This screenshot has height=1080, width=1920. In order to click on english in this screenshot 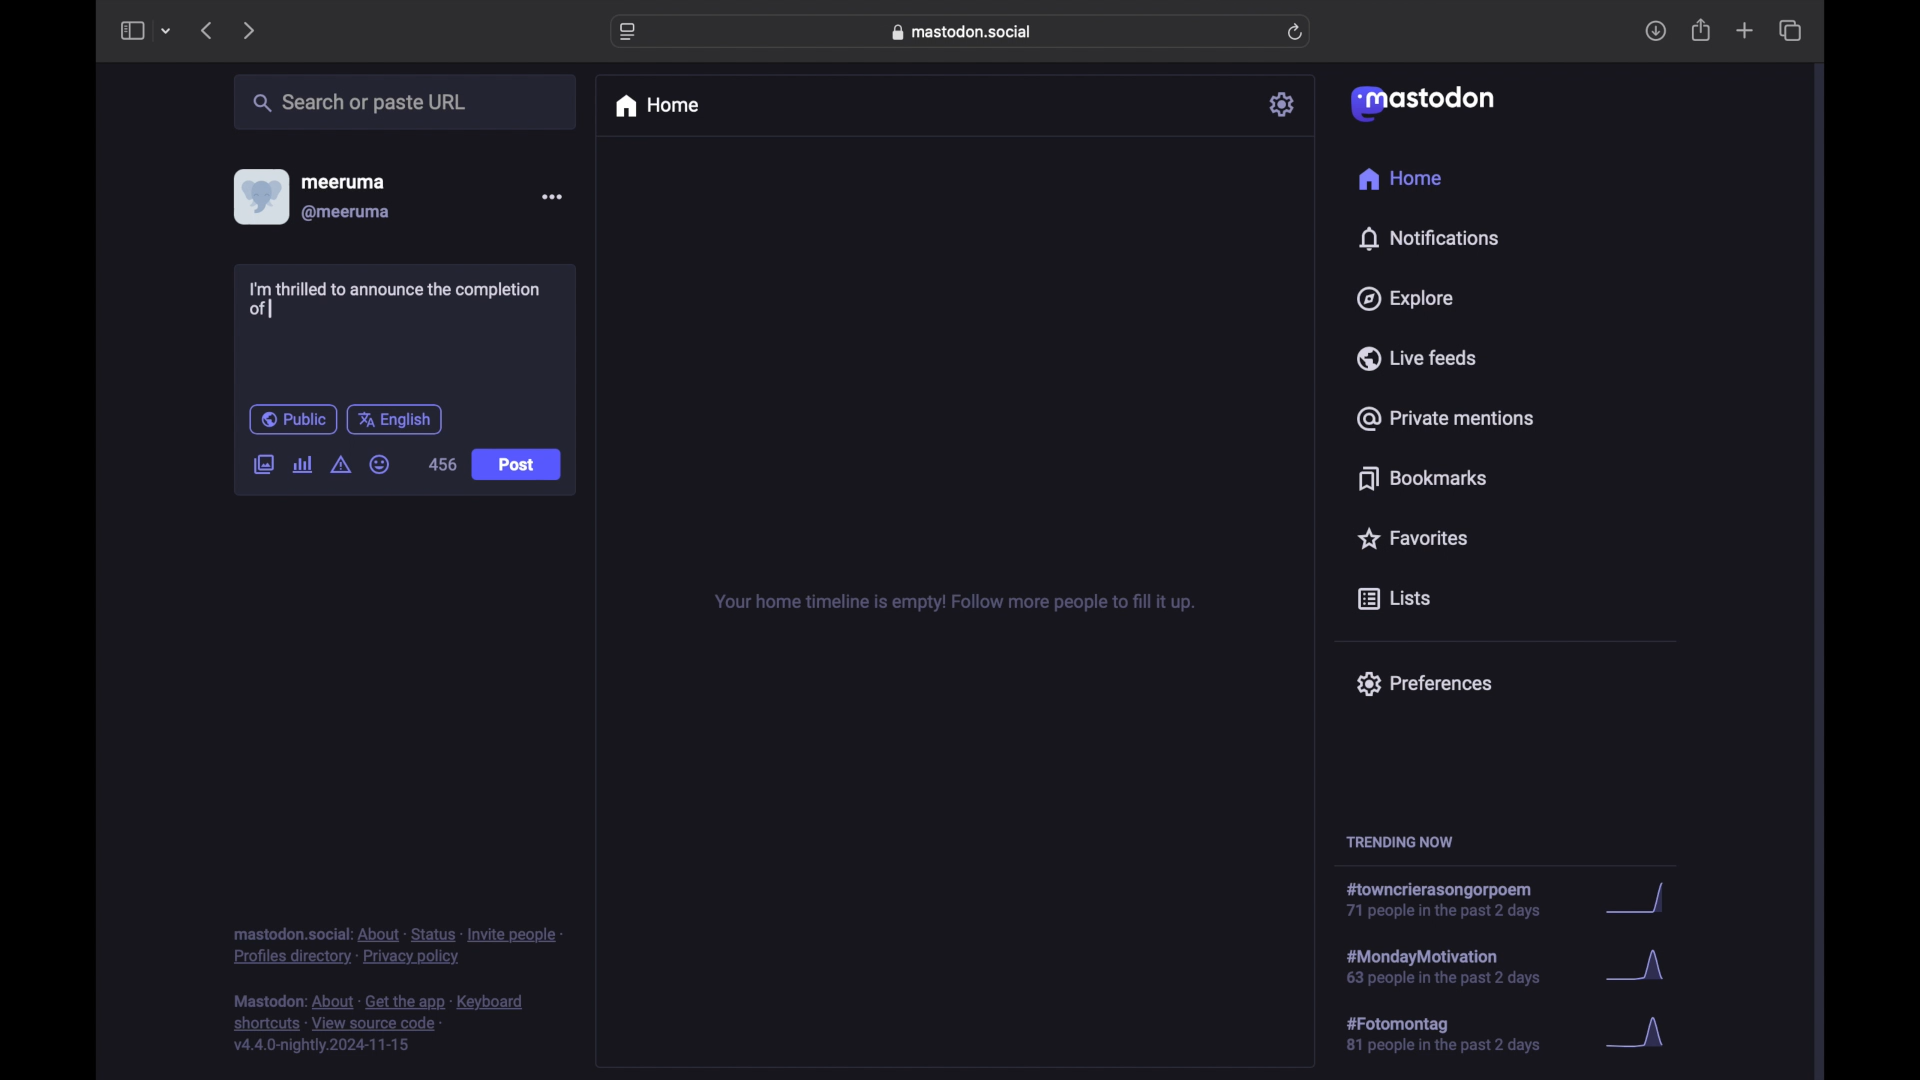, I will do `click(394, 421)`.